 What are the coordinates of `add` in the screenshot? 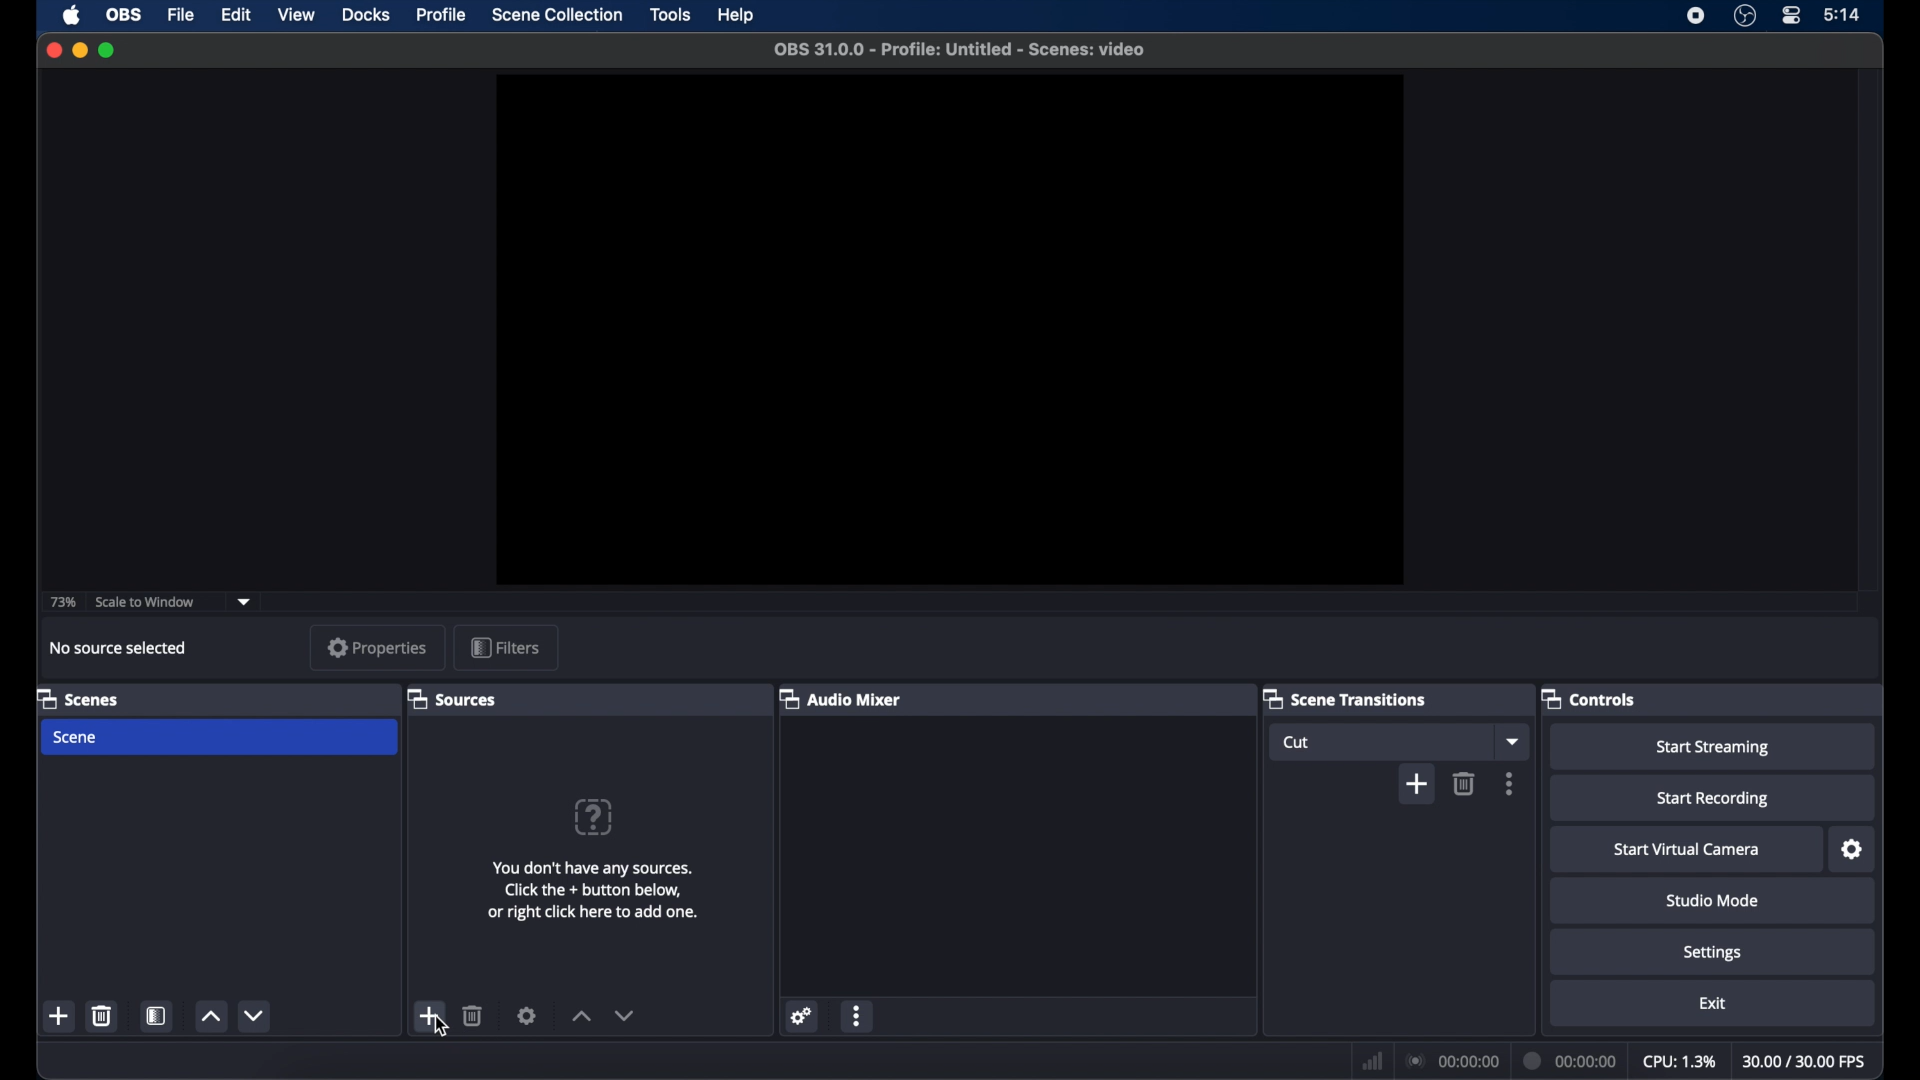 It's located at (58, 1017).